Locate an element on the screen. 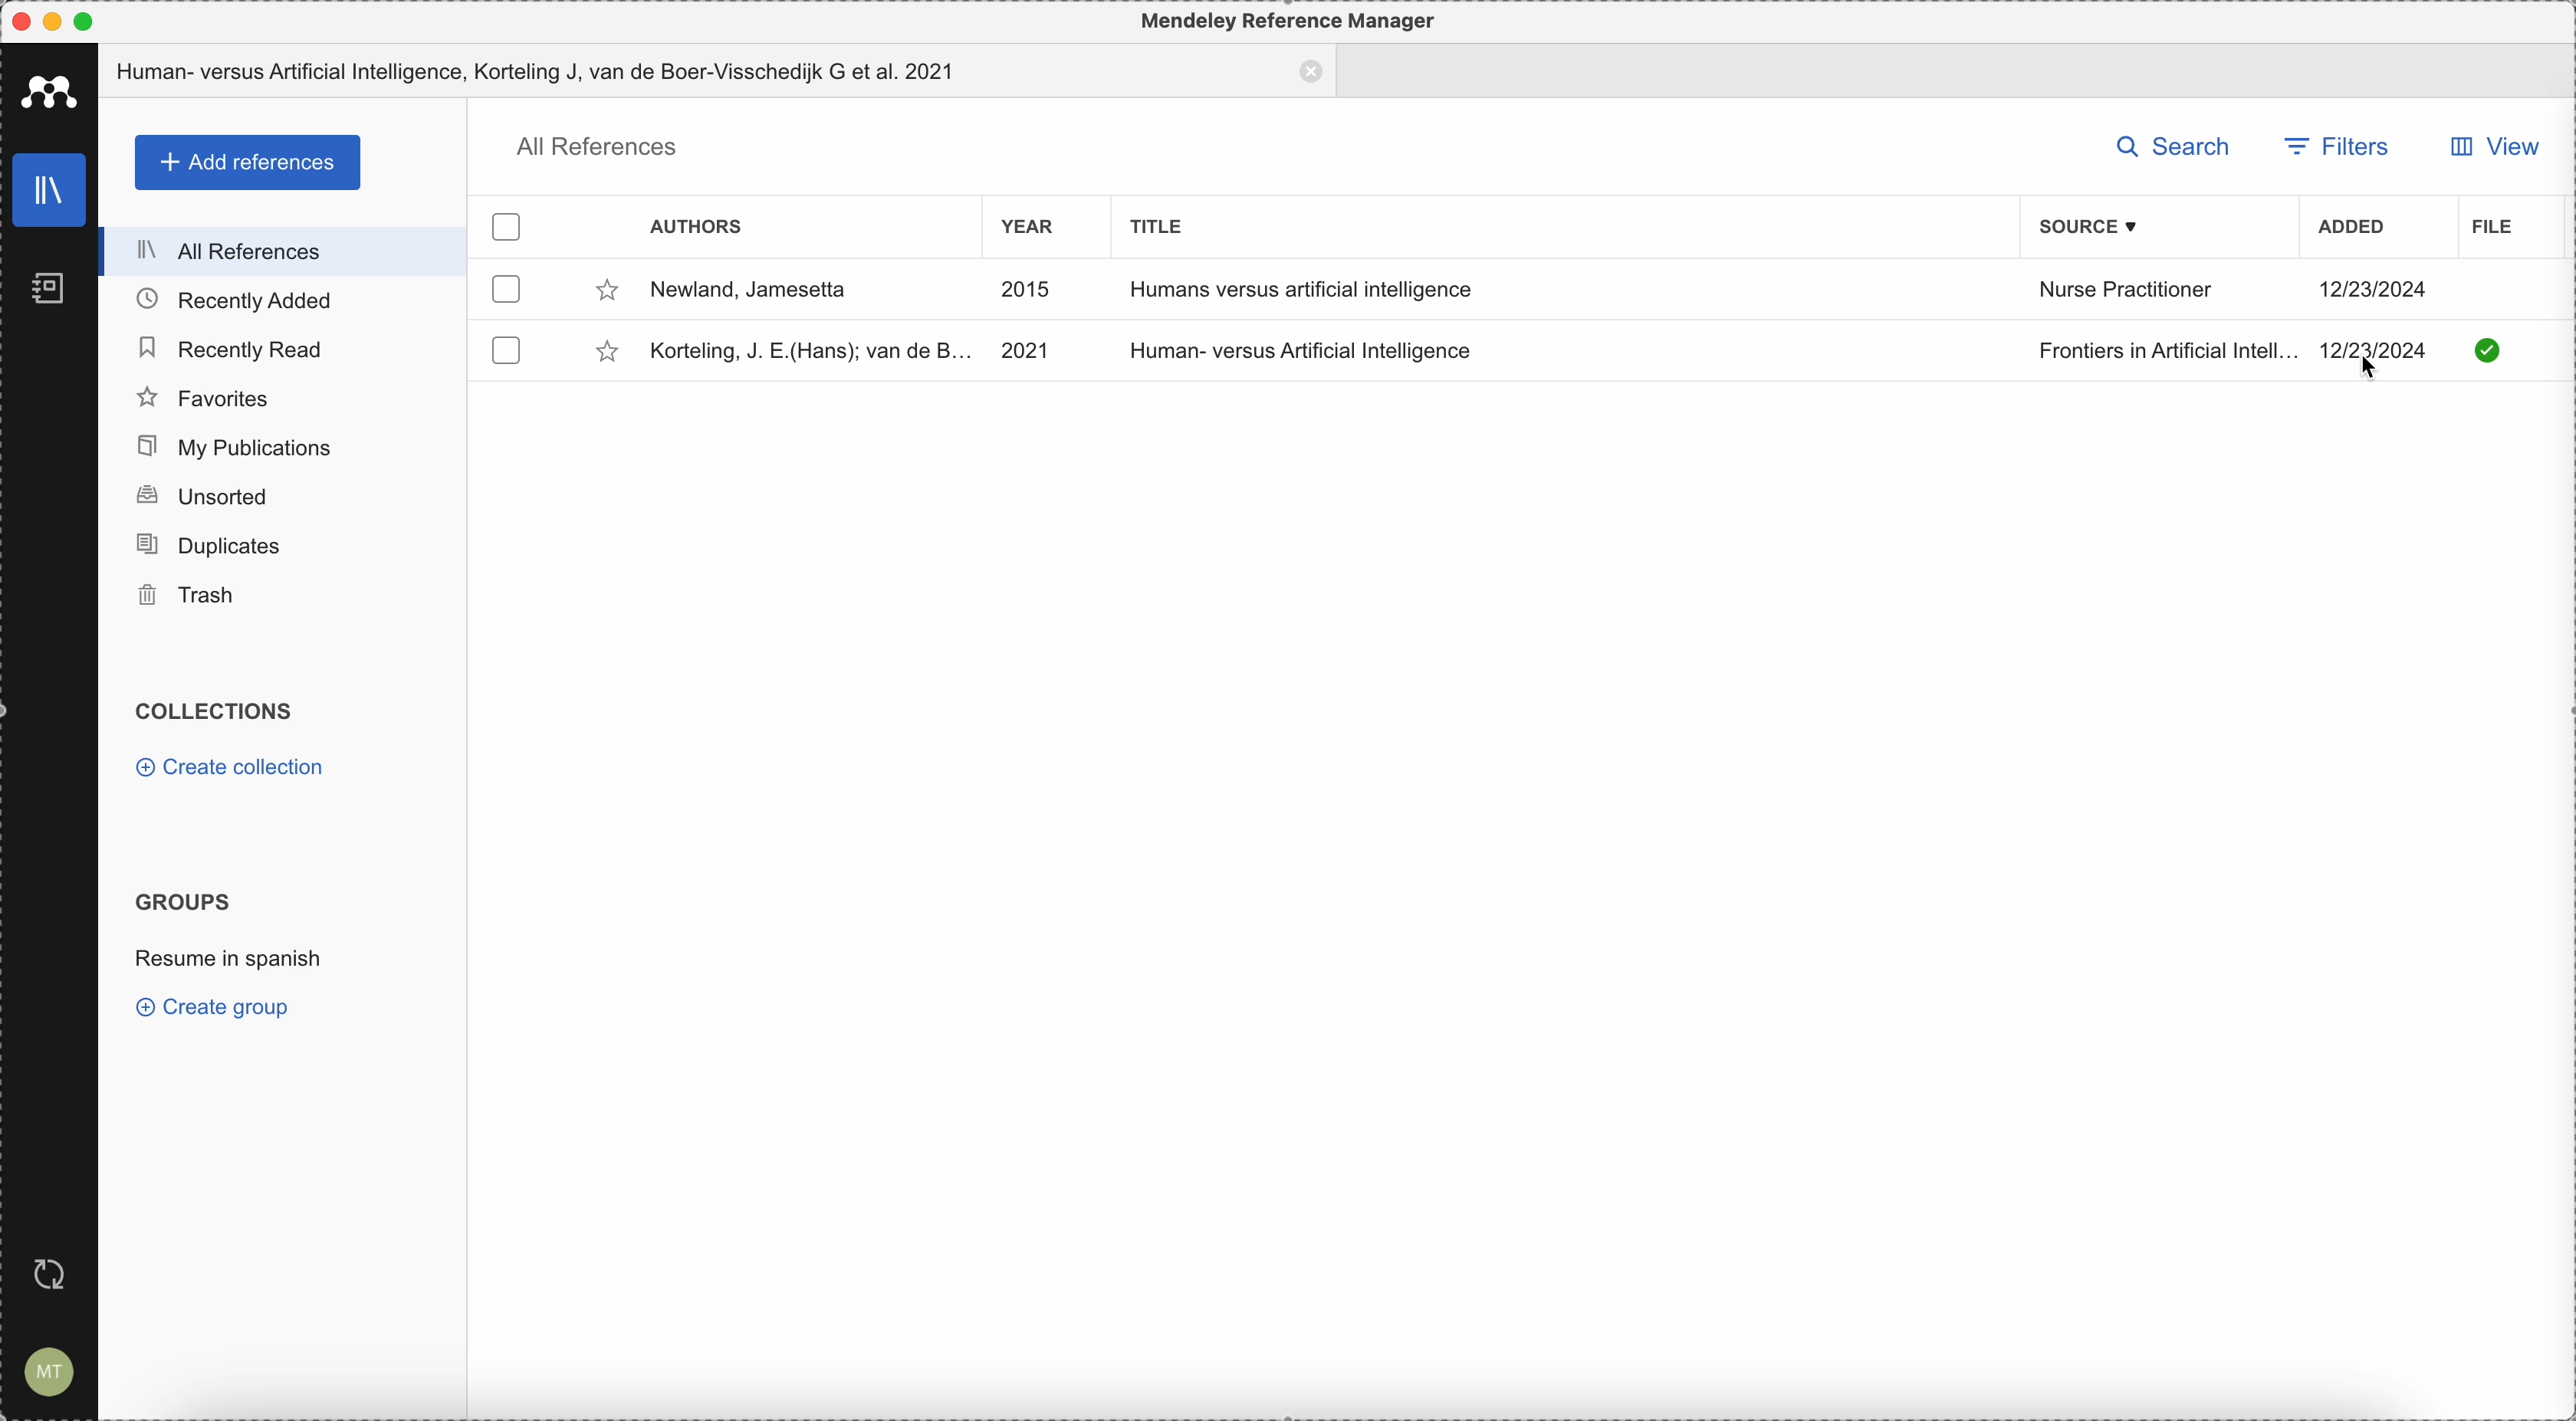  recently read is located at coordinates (282, 346).